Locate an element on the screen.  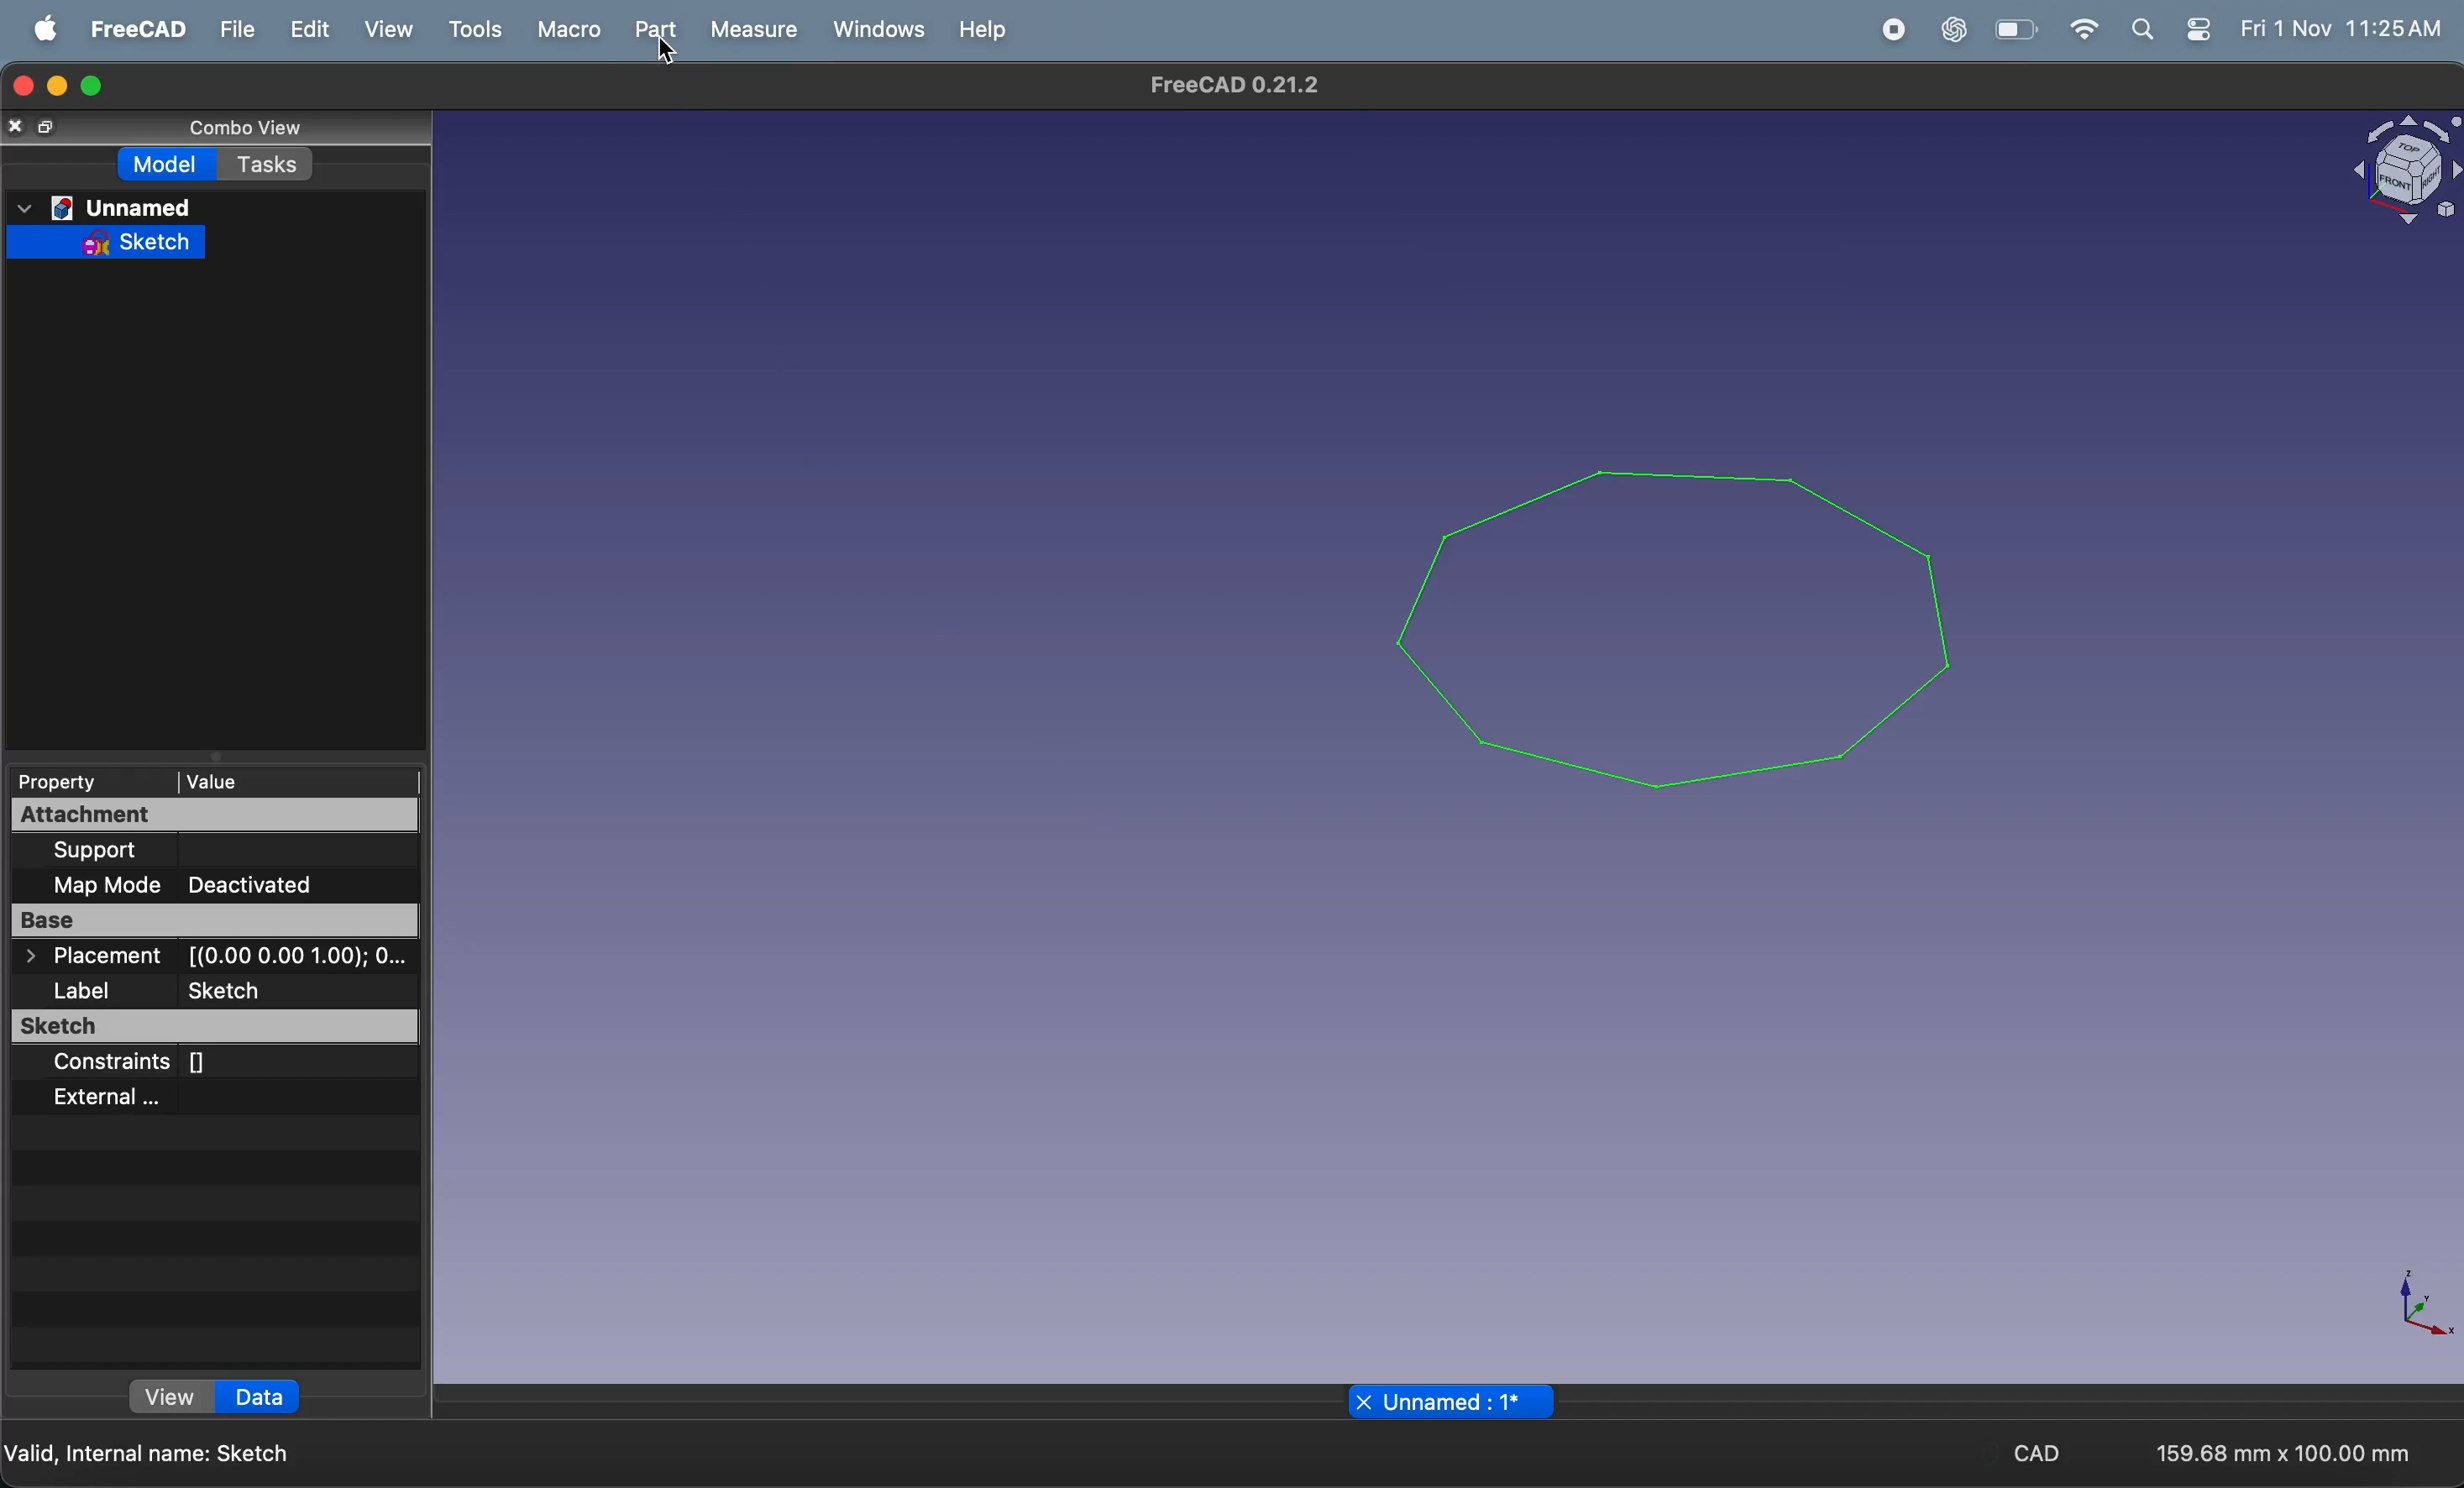
Deactivated is located at coordinates (253, 884).